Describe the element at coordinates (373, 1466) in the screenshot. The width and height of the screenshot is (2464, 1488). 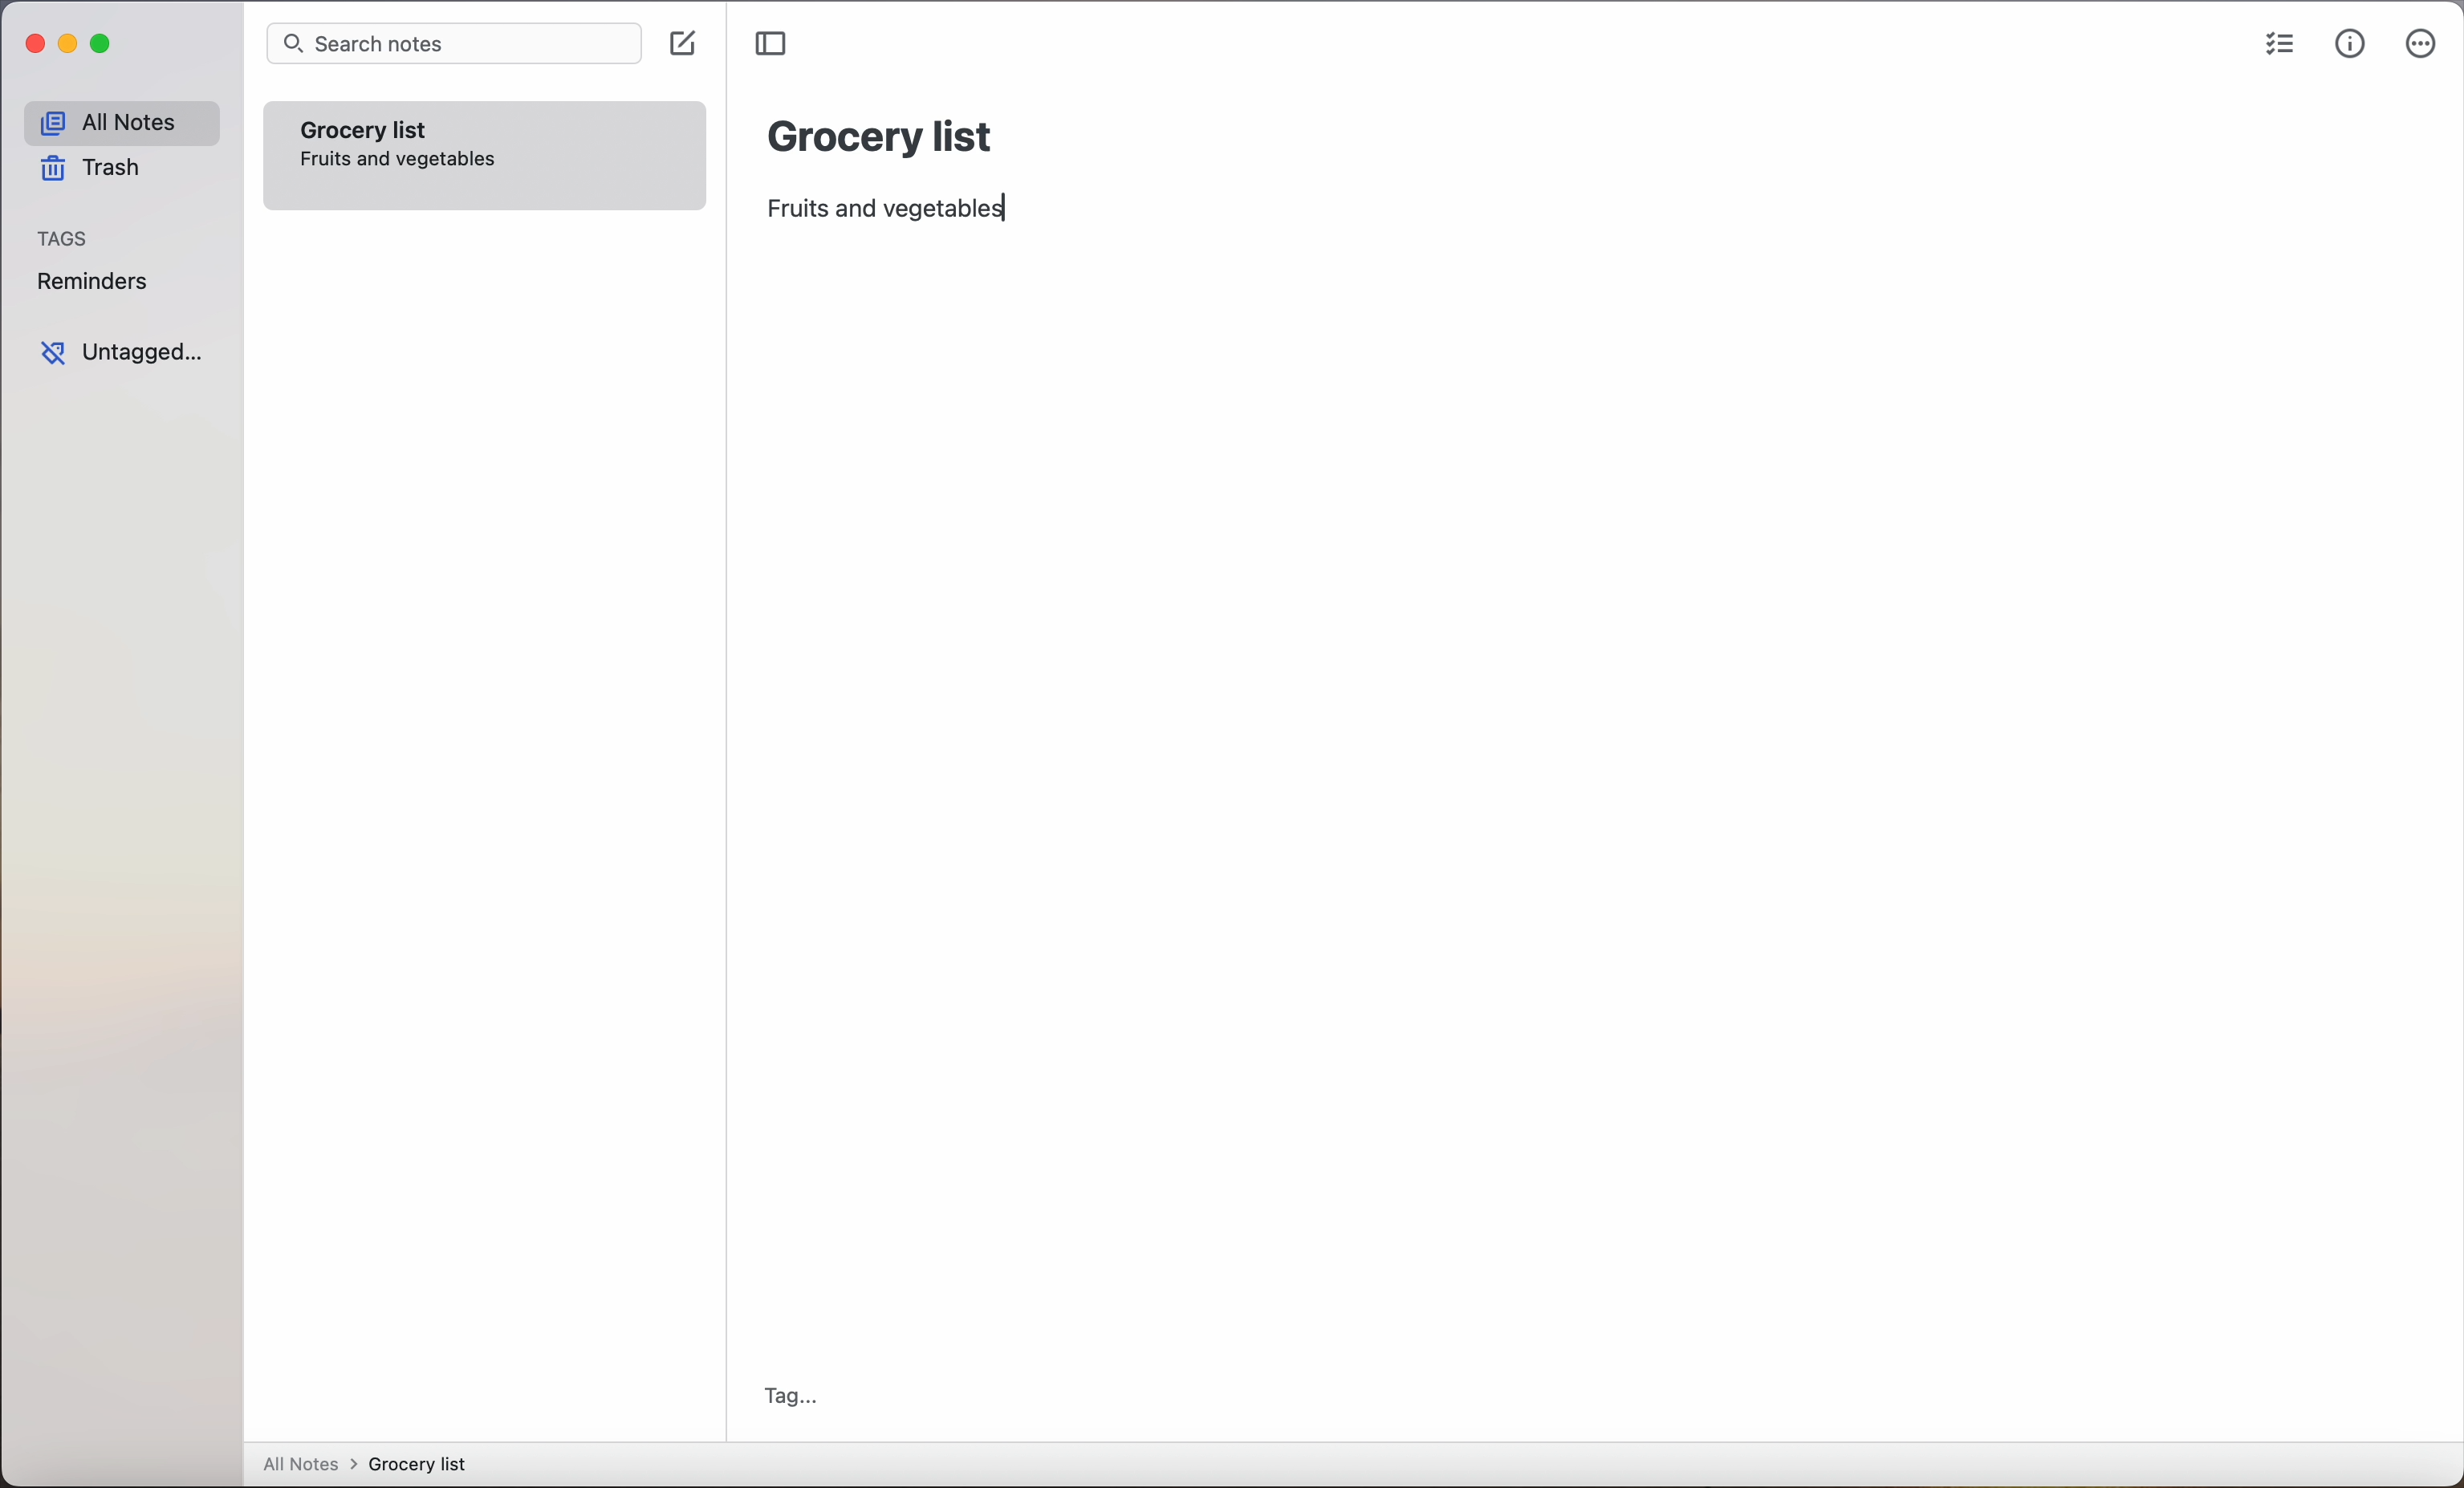
I see `all notes > grocery list` at that location.